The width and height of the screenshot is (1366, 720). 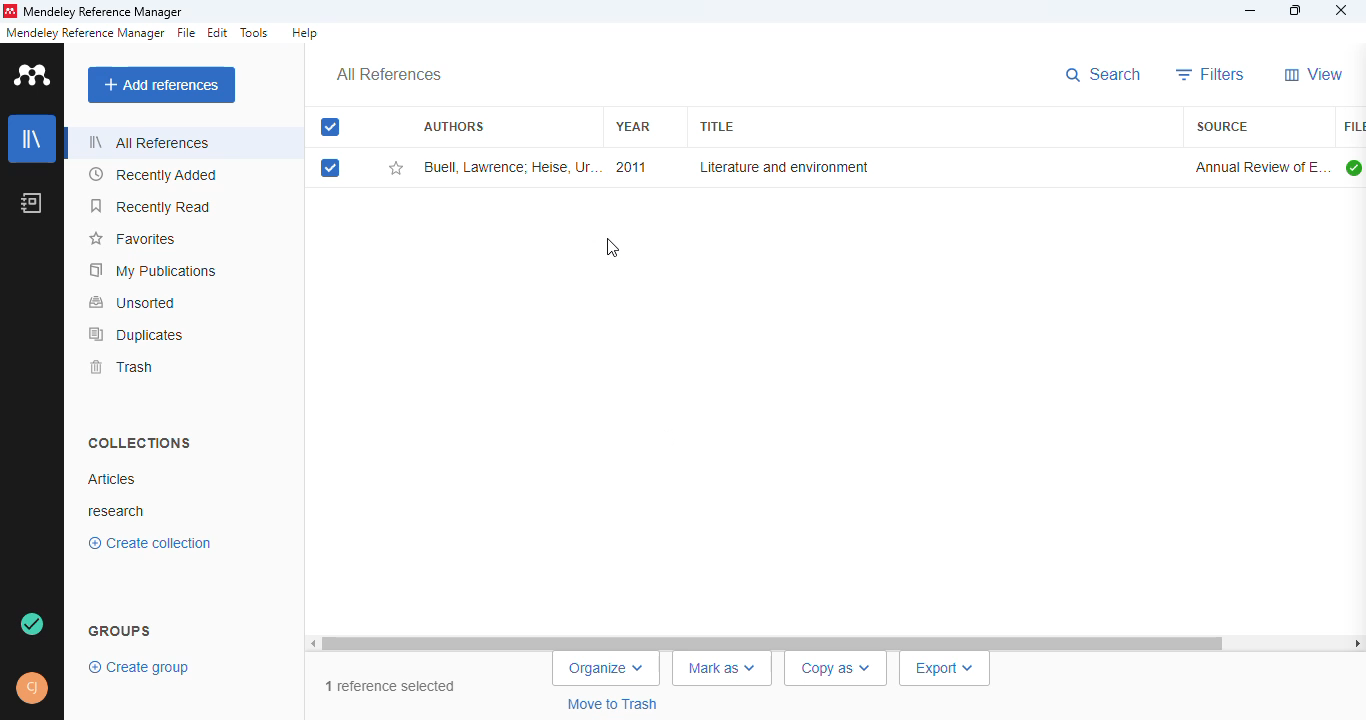 I want to click on logo, so click(x=33, y=75).